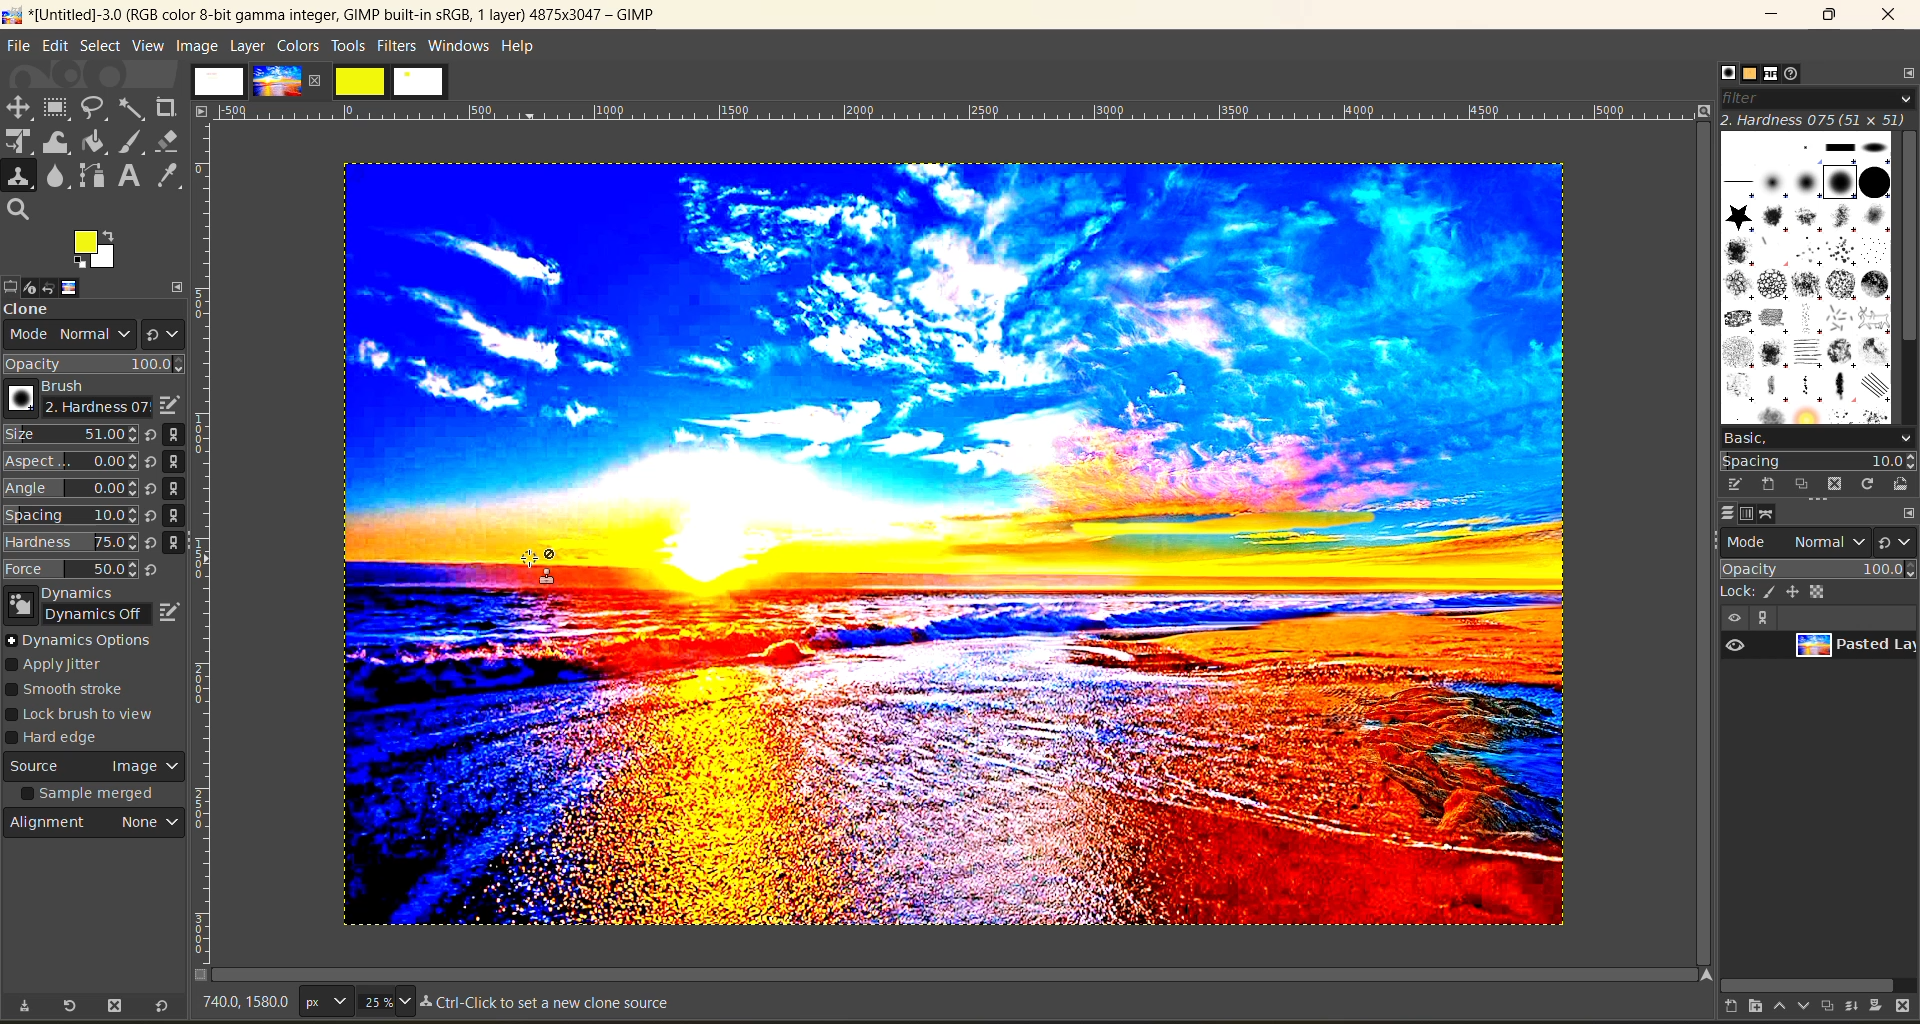 The height and width of the screenshot is (1024, 1920). Describe the element at coordinates (72, 399) in the screenshot. I see `brush` at that location.